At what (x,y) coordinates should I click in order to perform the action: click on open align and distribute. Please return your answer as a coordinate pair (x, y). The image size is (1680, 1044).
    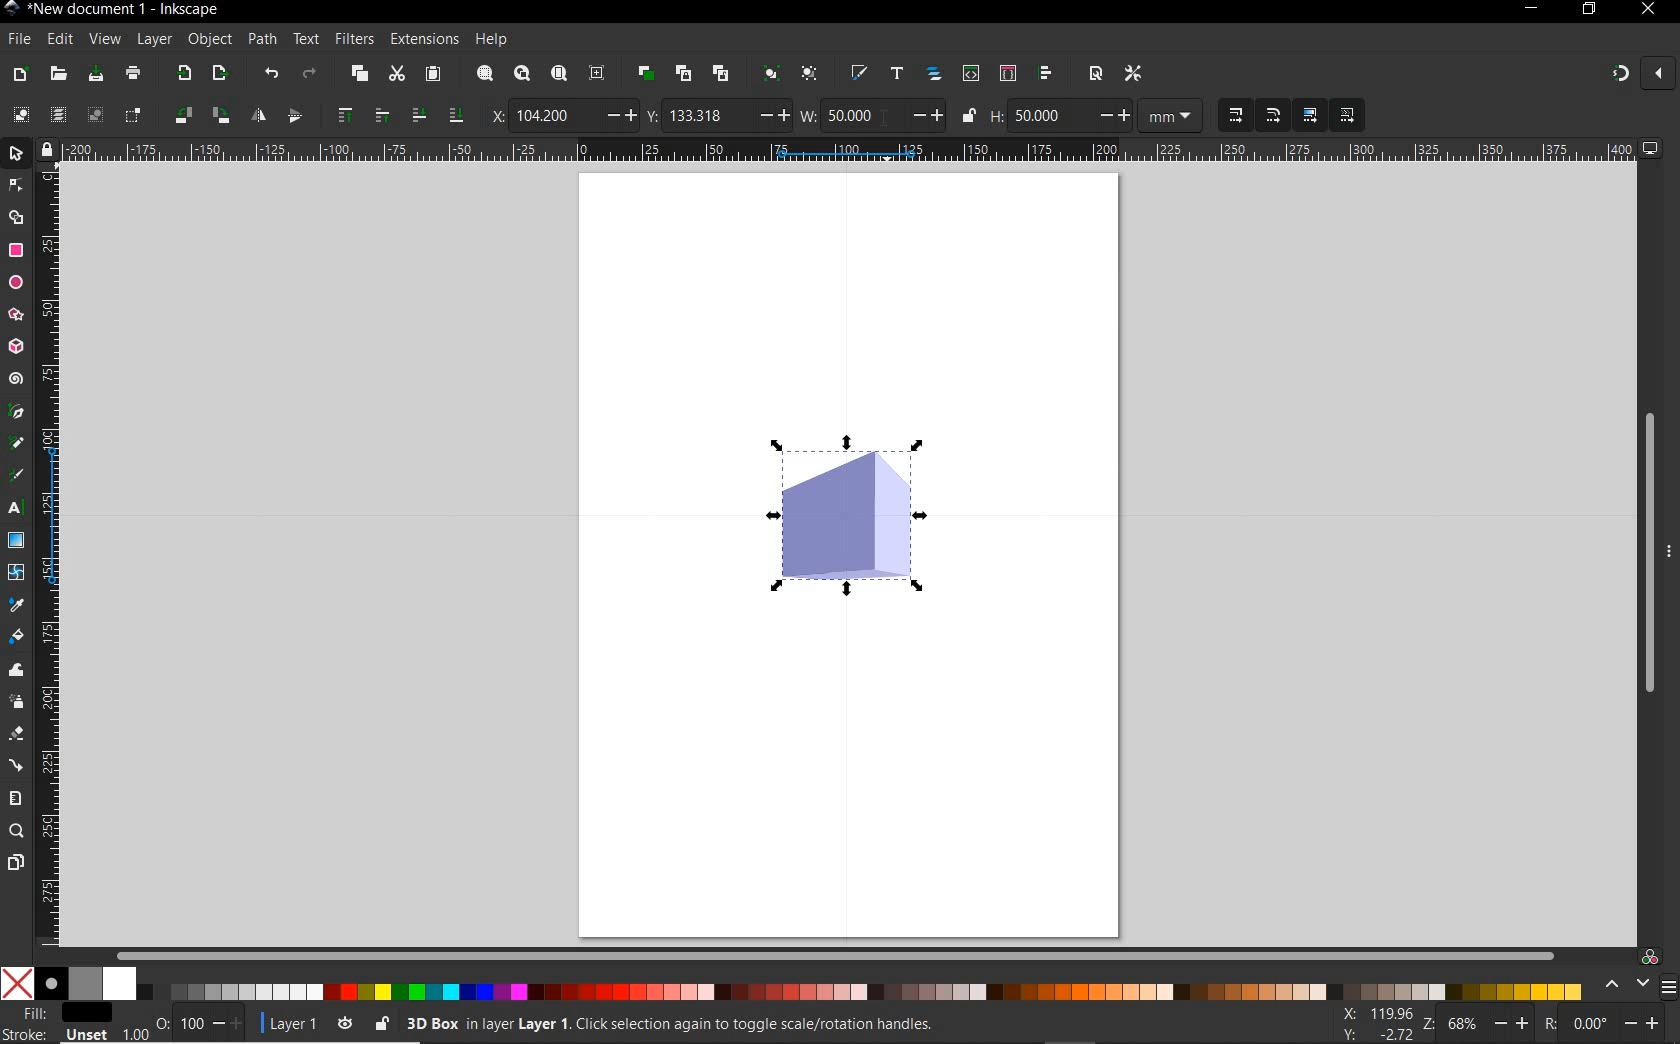
    Looking at the image, I should click on (1046, 73).